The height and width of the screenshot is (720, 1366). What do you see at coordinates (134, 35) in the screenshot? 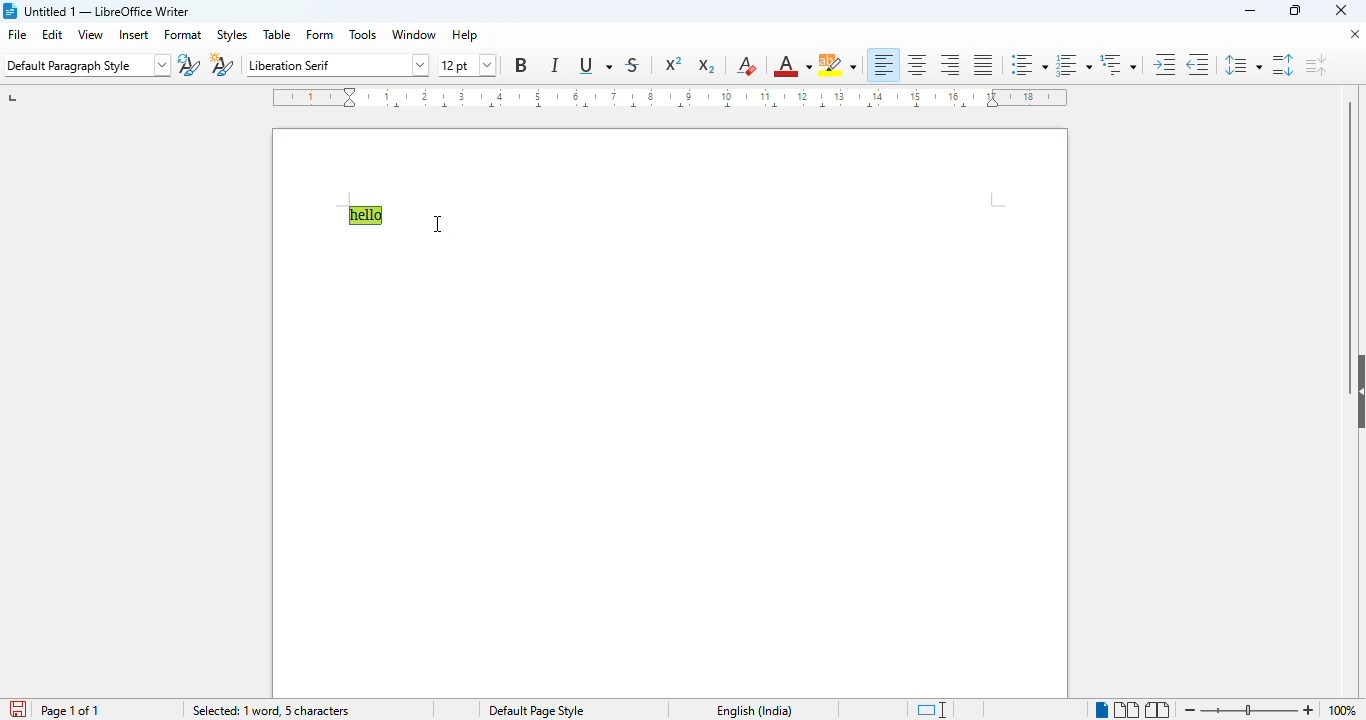
I see `insert` at bounding box center [134, 35].